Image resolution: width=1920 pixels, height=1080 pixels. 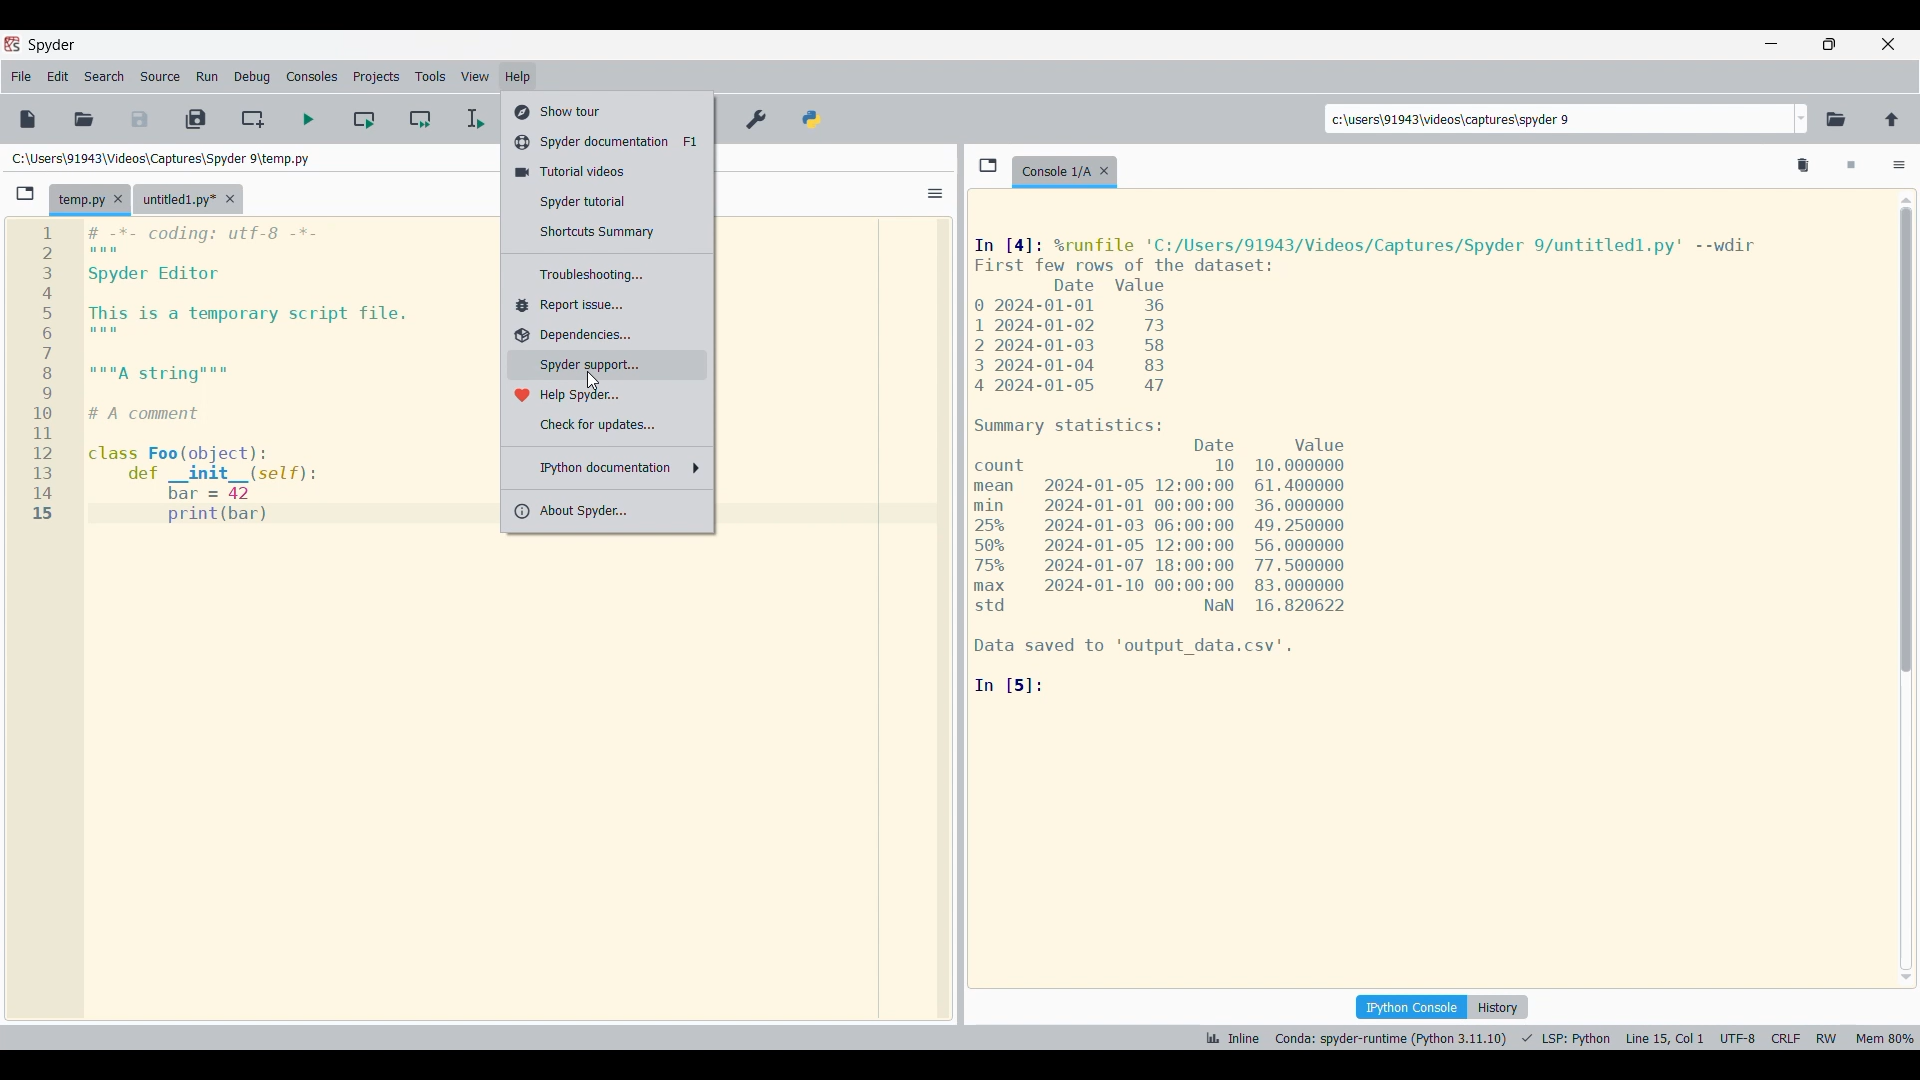 What do you see at coordinates (1804, 166) in the screenshot?
I see `Delete all variables from namespace` at bounding box center [1804, 166].